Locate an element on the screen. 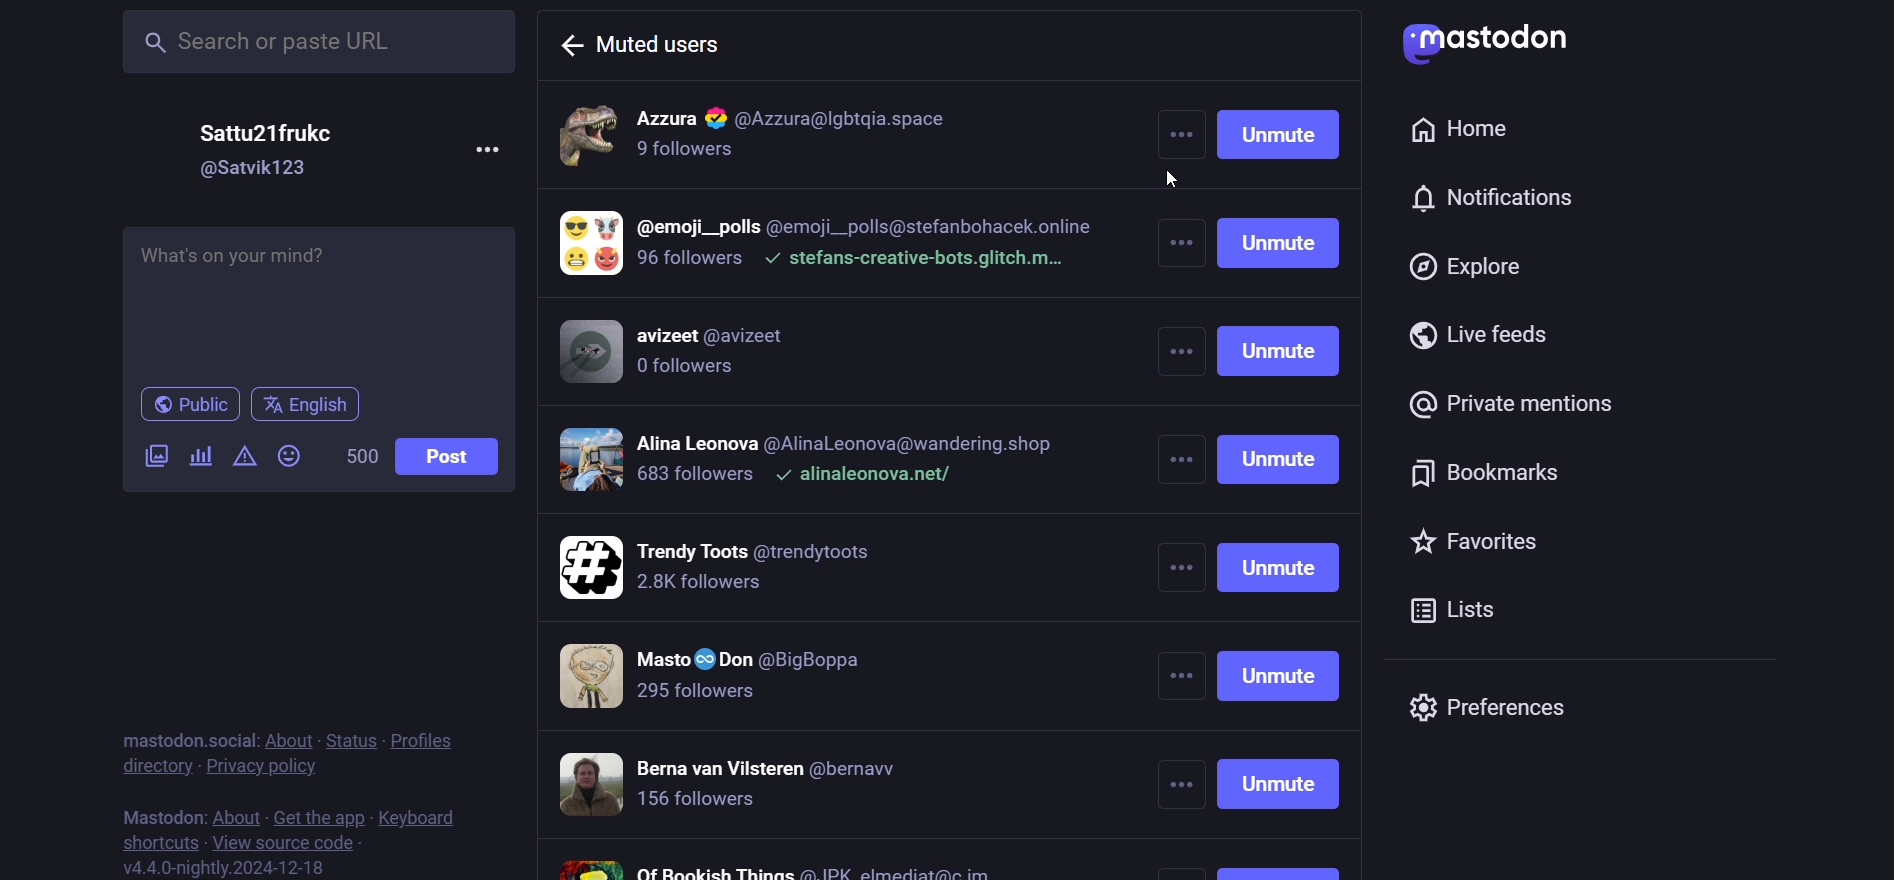  logo is located at coordinates (1484, 41).